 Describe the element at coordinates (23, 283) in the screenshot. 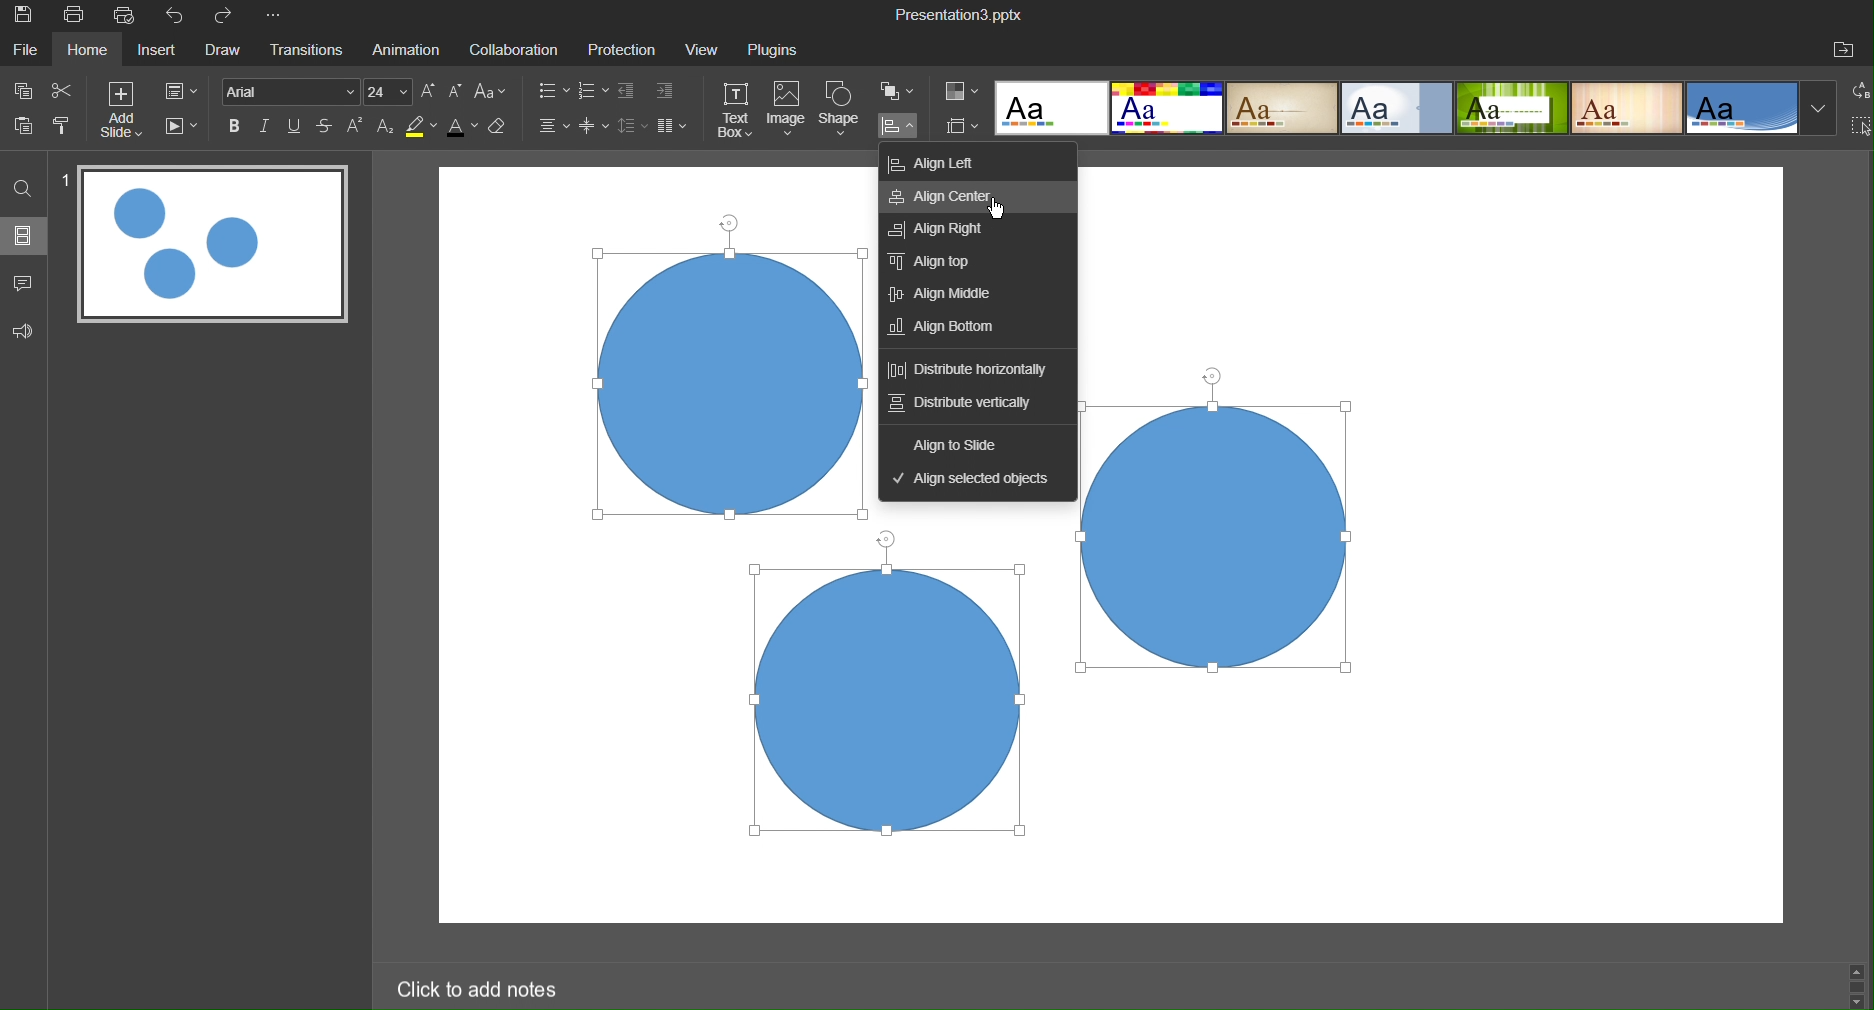

I see `Comment` at that location.